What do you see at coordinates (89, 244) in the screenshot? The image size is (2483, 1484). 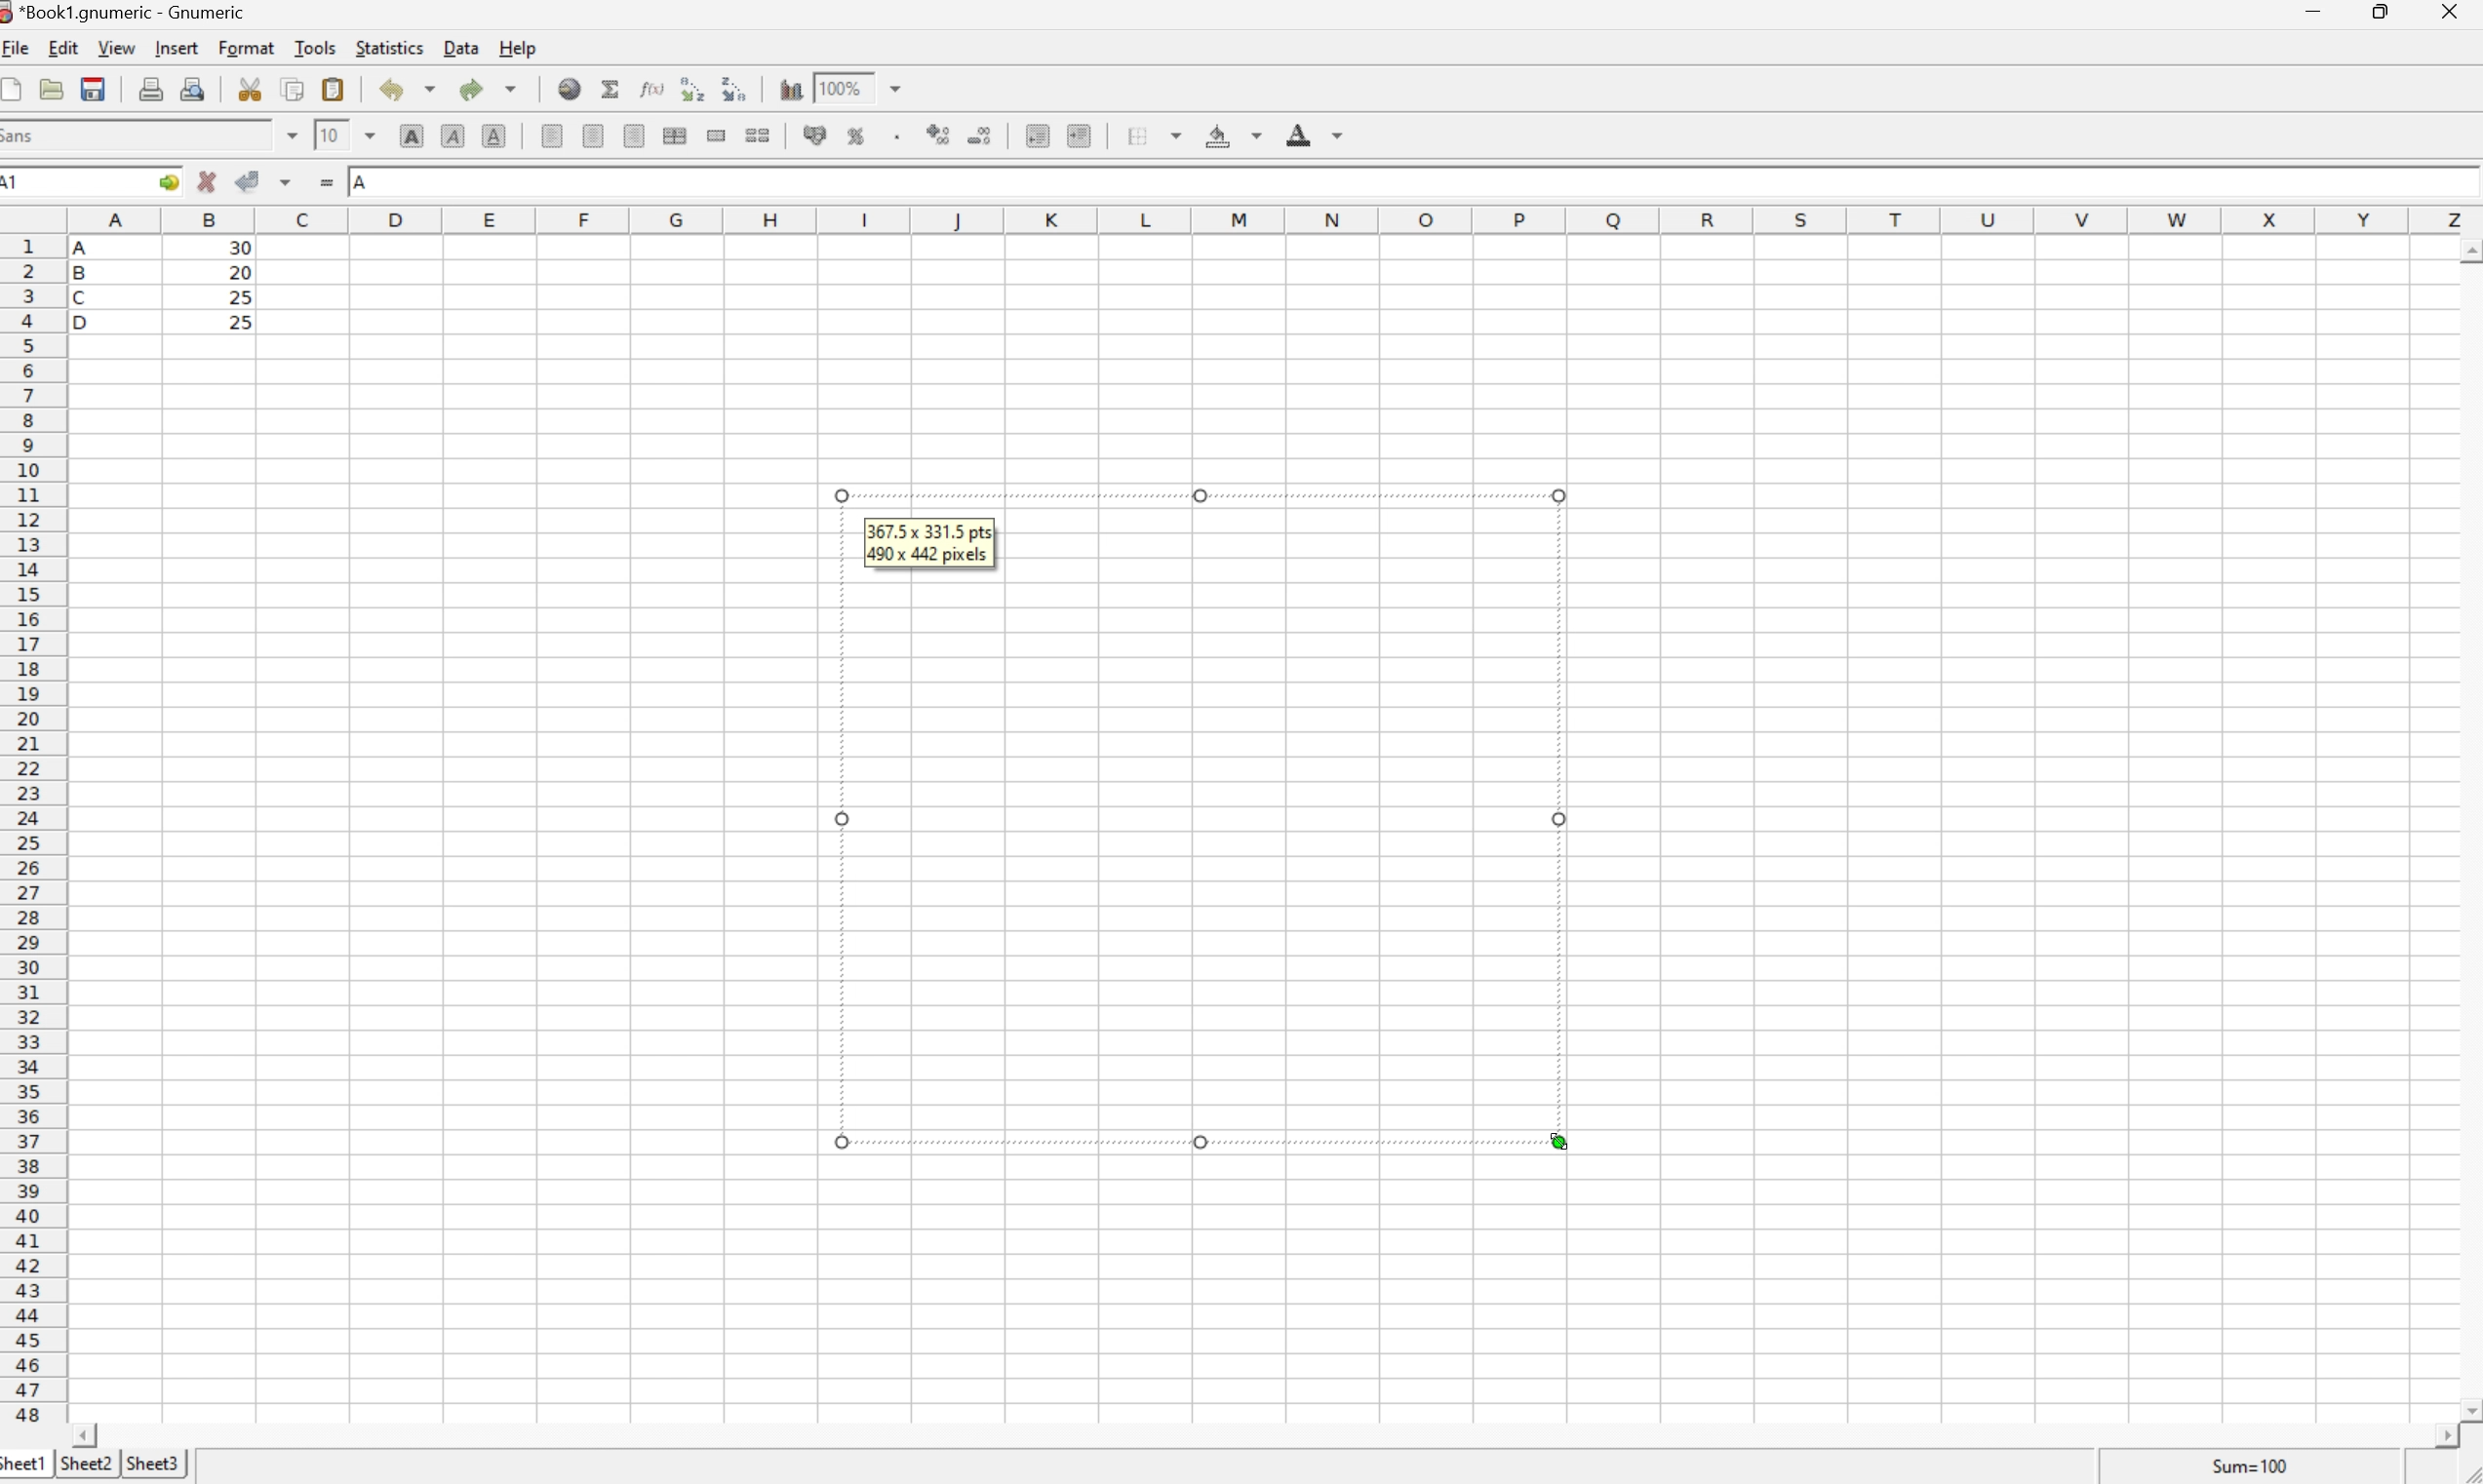 I see `A` at bounding box center [89, 244].